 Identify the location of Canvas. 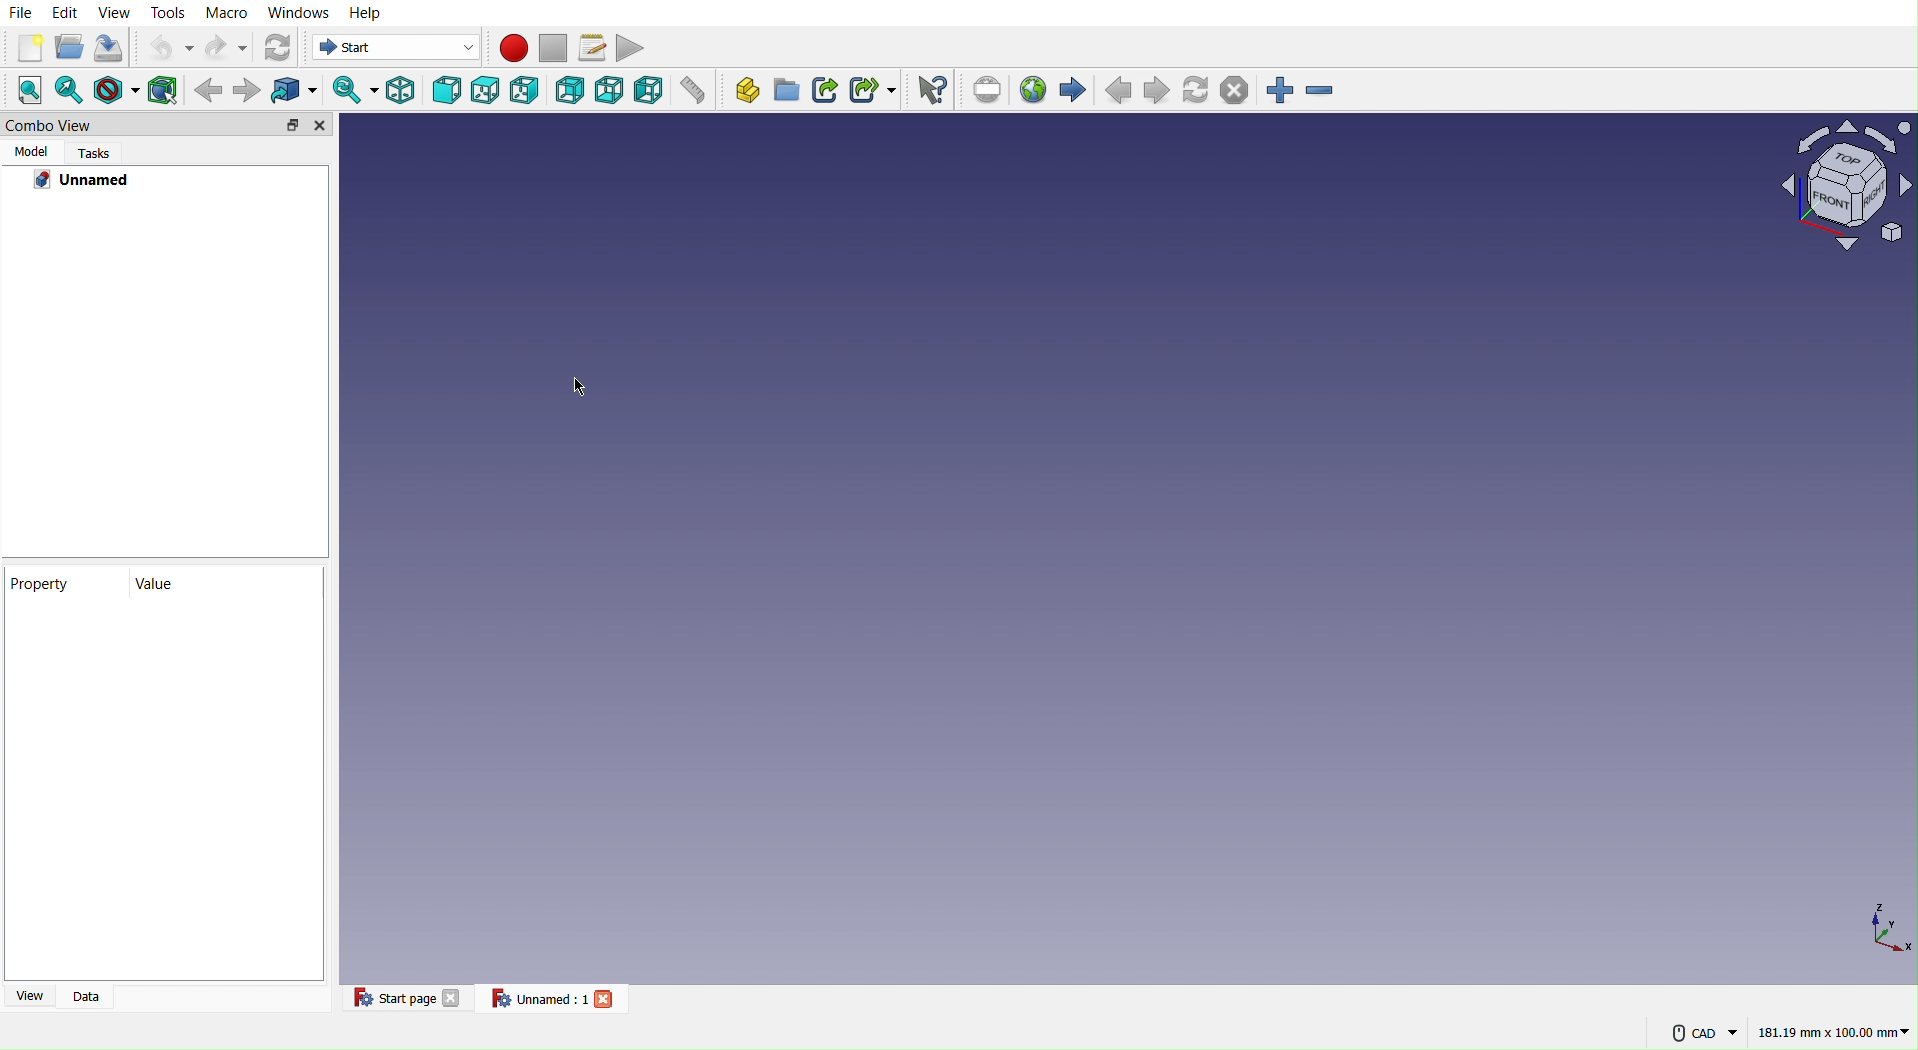
(1044, 550).